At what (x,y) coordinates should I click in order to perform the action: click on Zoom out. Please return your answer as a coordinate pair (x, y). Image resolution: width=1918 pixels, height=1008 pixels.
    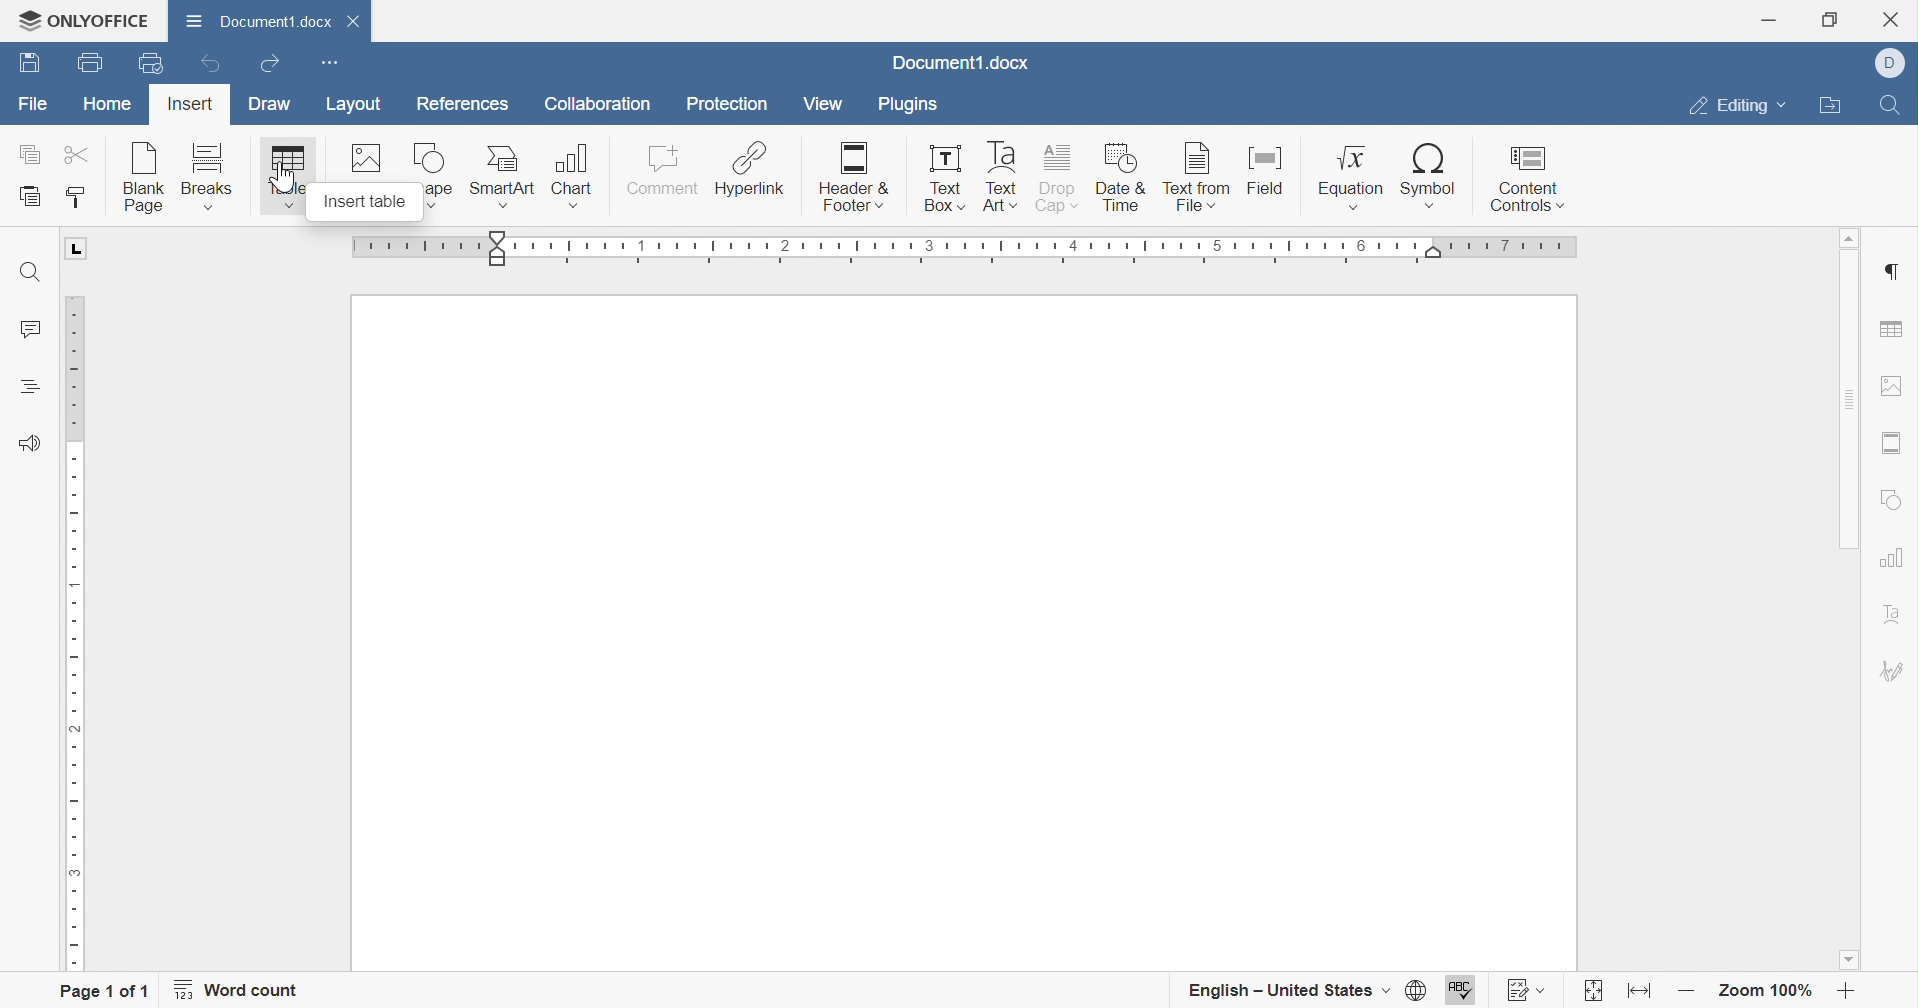
    Looking at the image, I should click on (1685, 990).